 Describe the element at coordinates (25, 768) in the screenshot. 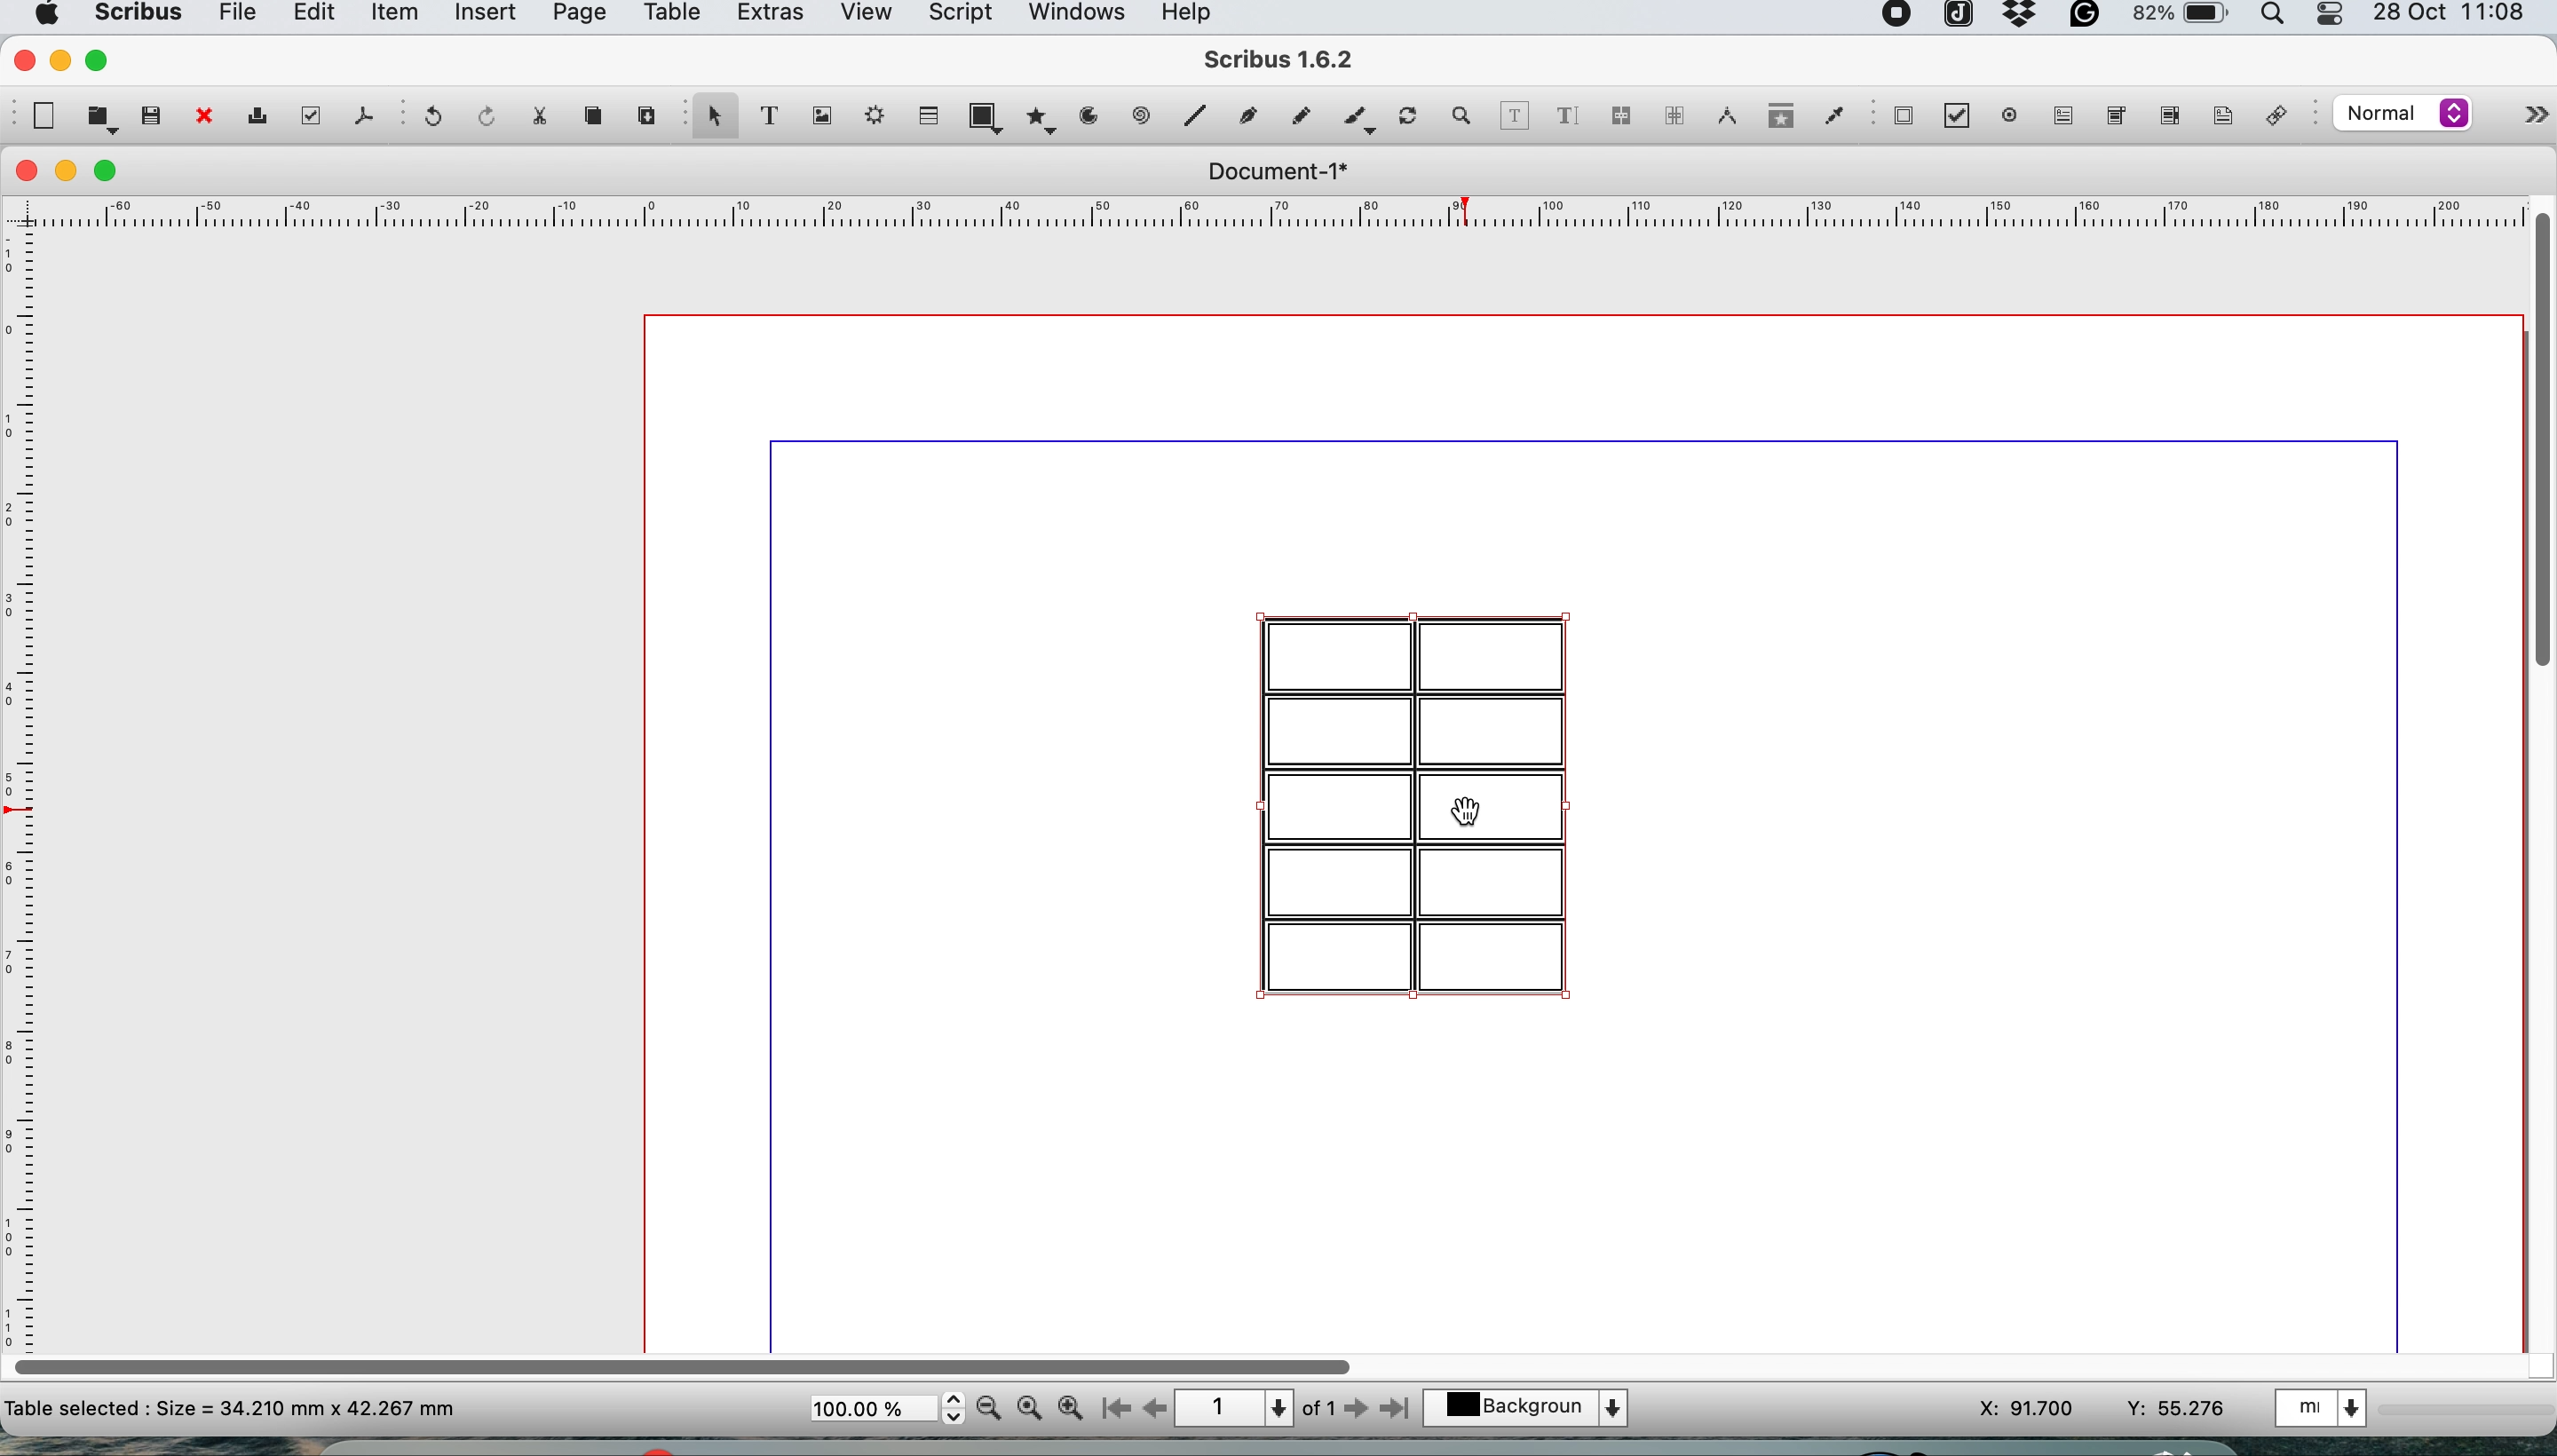

I see `vertical scale` at that location.